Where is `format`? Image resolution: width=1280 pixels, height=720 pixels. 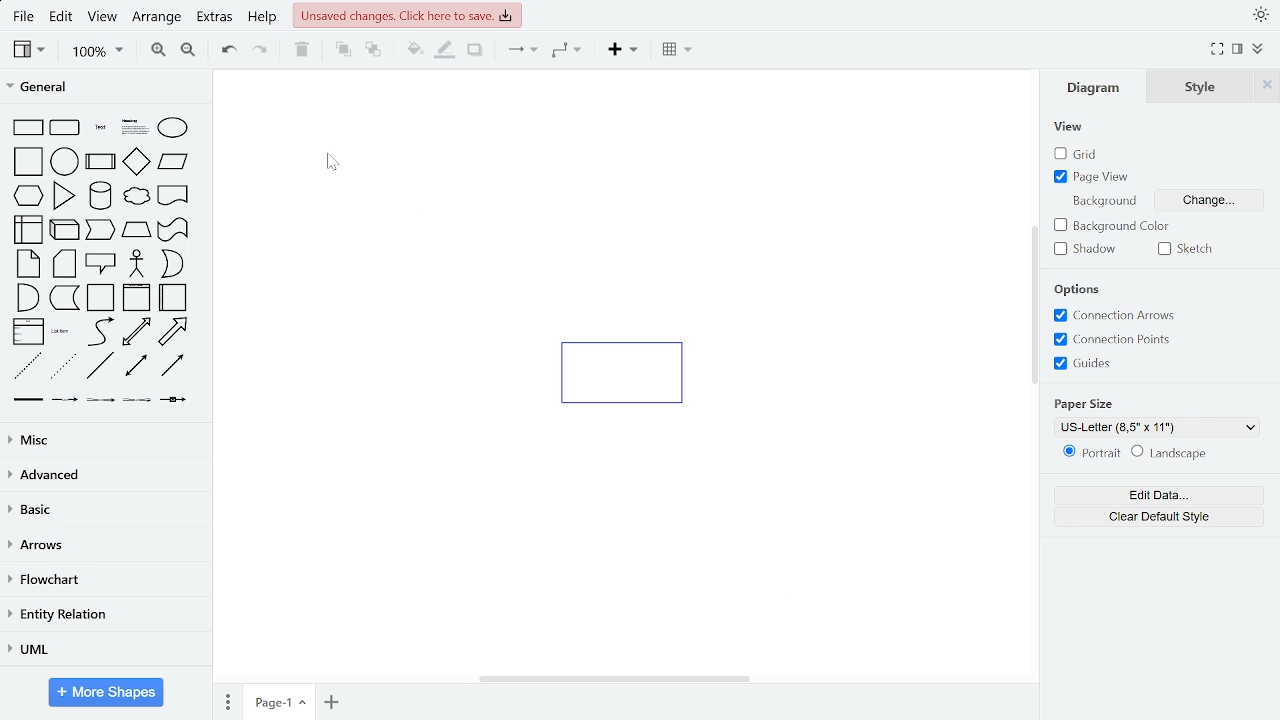
format is located at coordinates (1256, 51).